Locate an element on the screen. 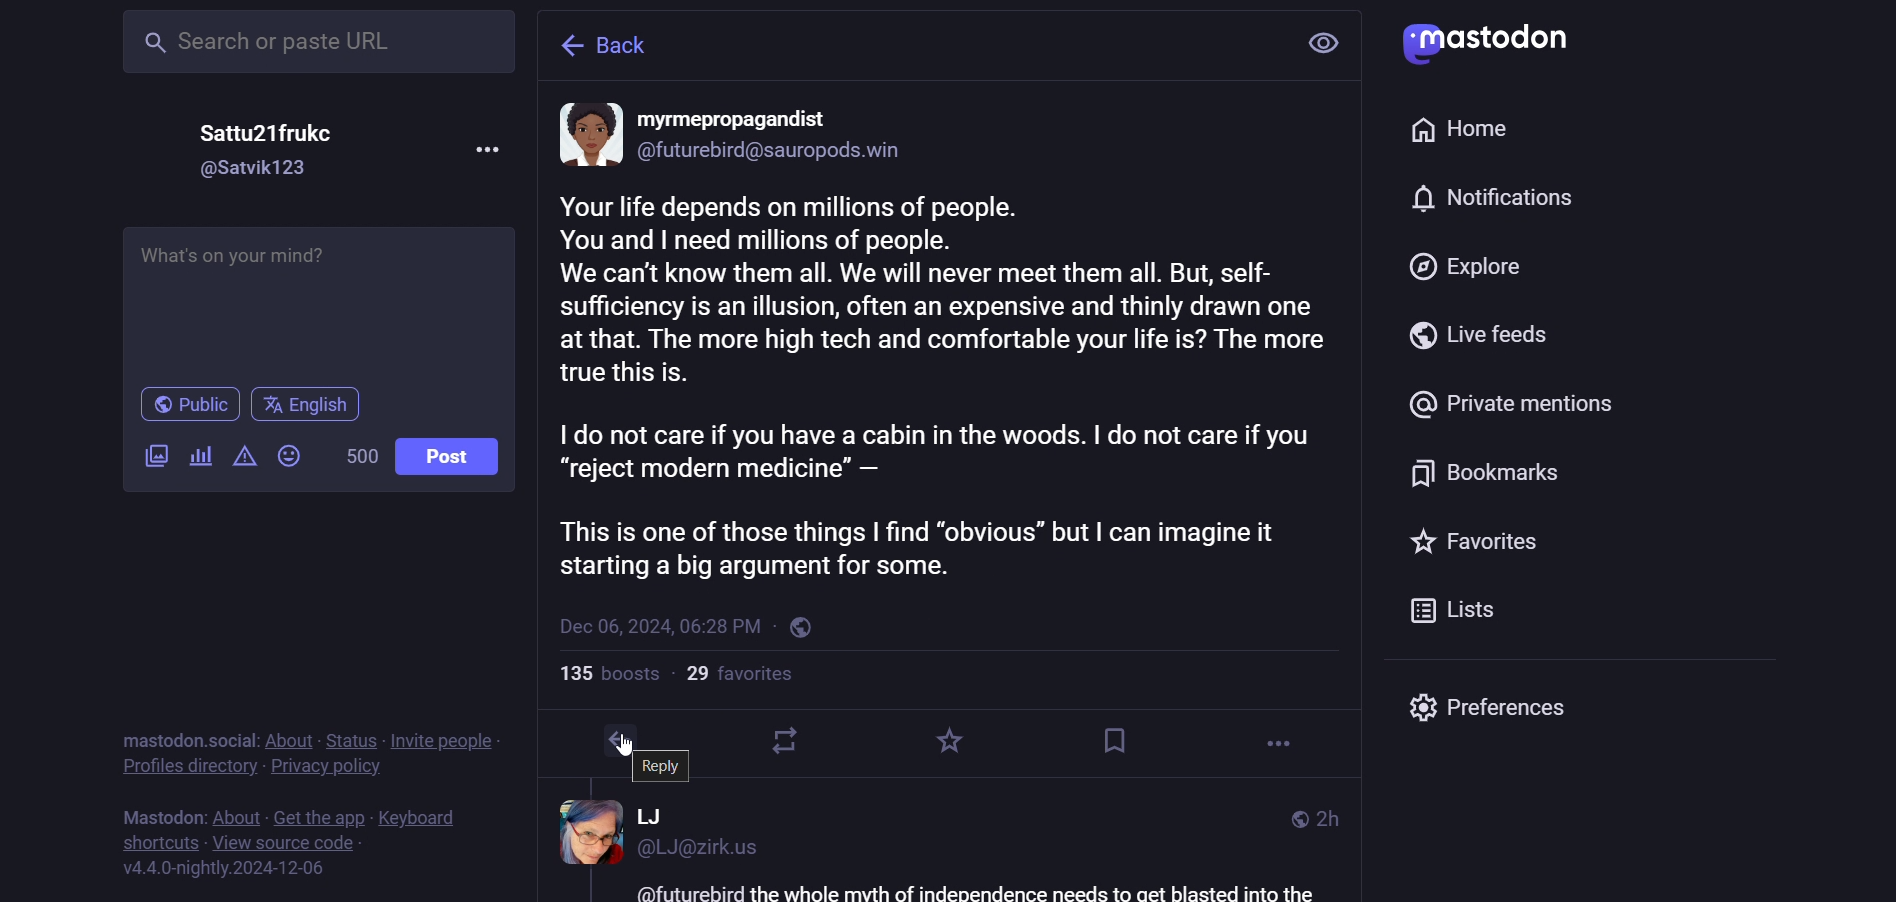 The width and height of the screenshot is (1896, 902). about is located at coordinates (239, 819).